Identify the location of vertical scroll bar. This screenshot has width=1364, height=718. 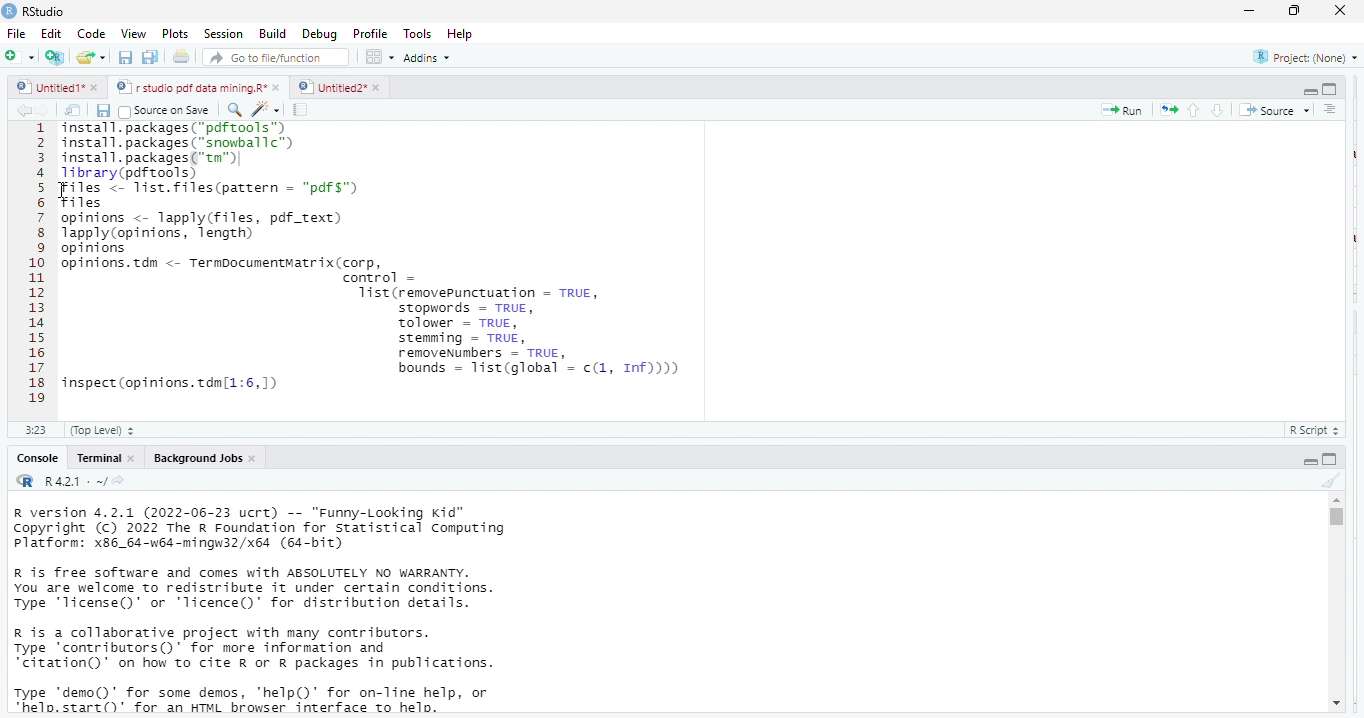
(1335, 602).